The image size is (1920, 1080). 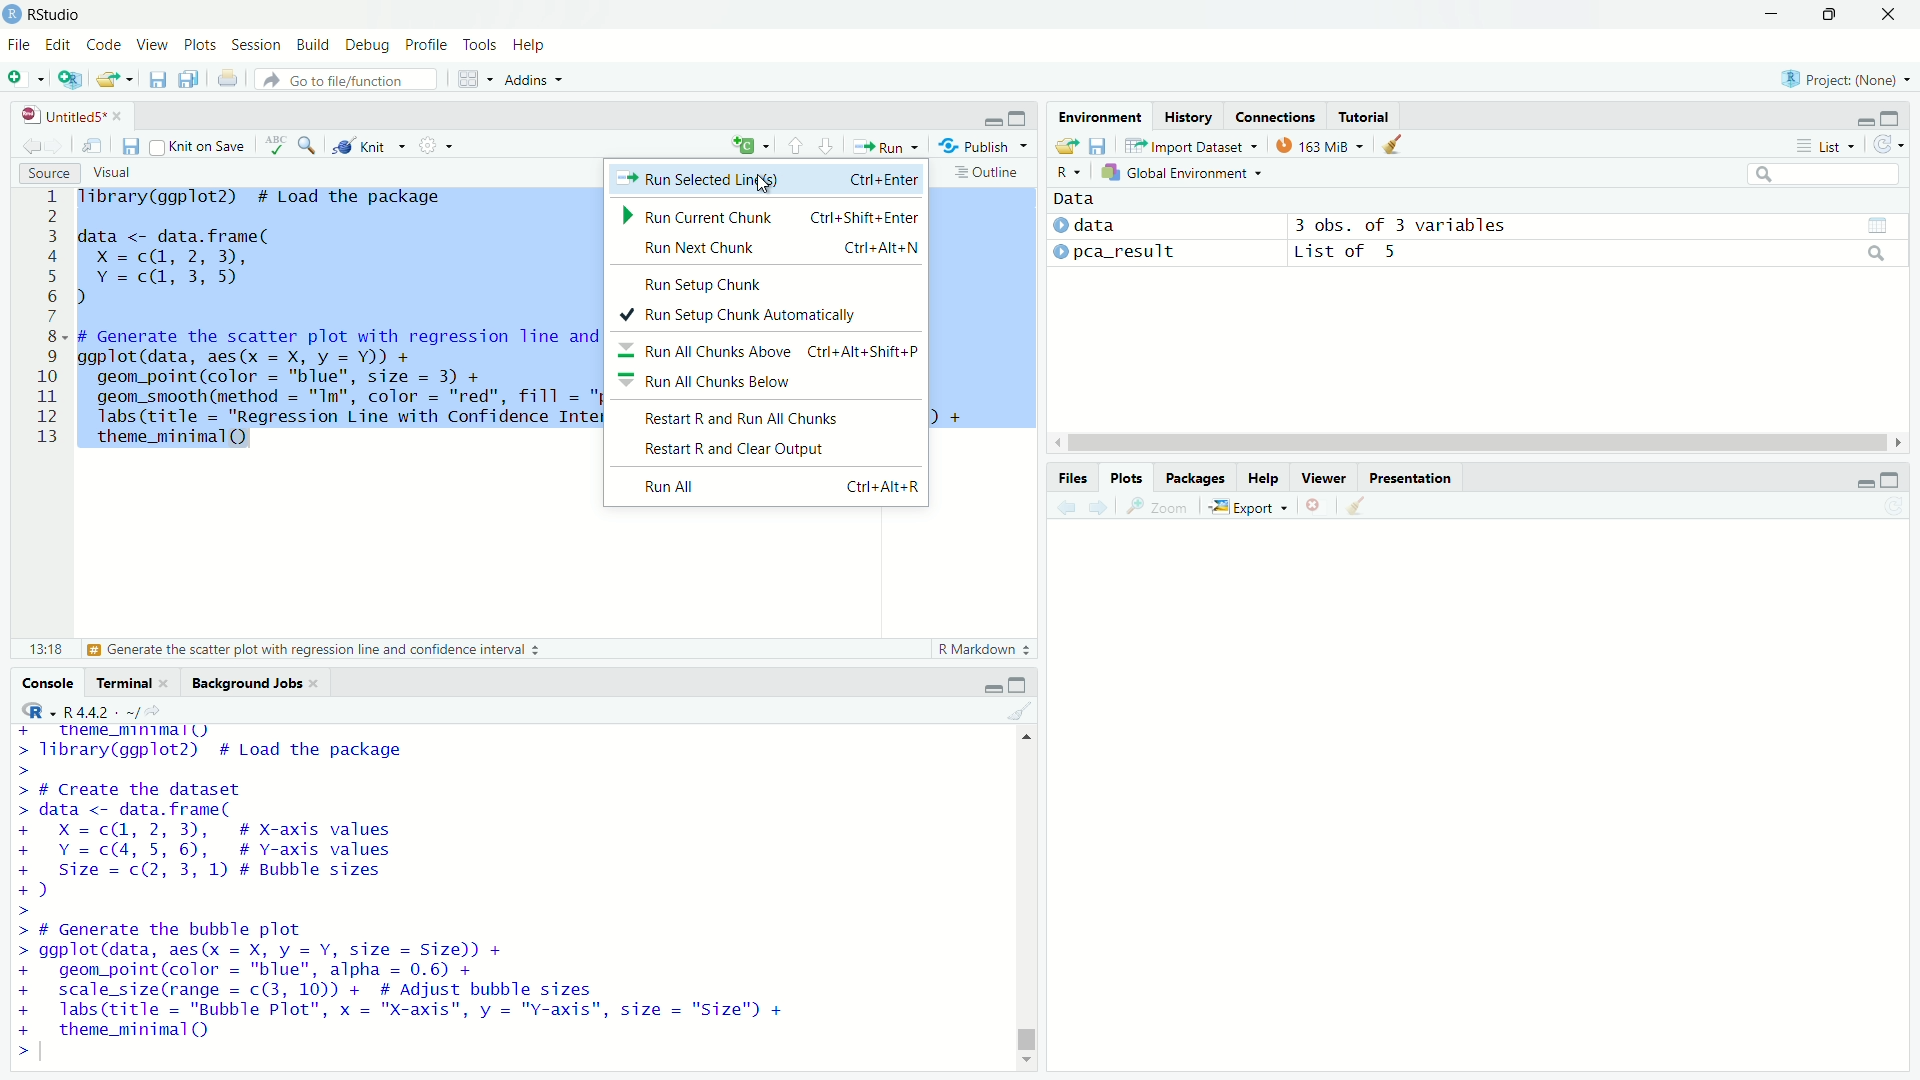 I want to click on Save all open documents, so click(x=190, y=78).